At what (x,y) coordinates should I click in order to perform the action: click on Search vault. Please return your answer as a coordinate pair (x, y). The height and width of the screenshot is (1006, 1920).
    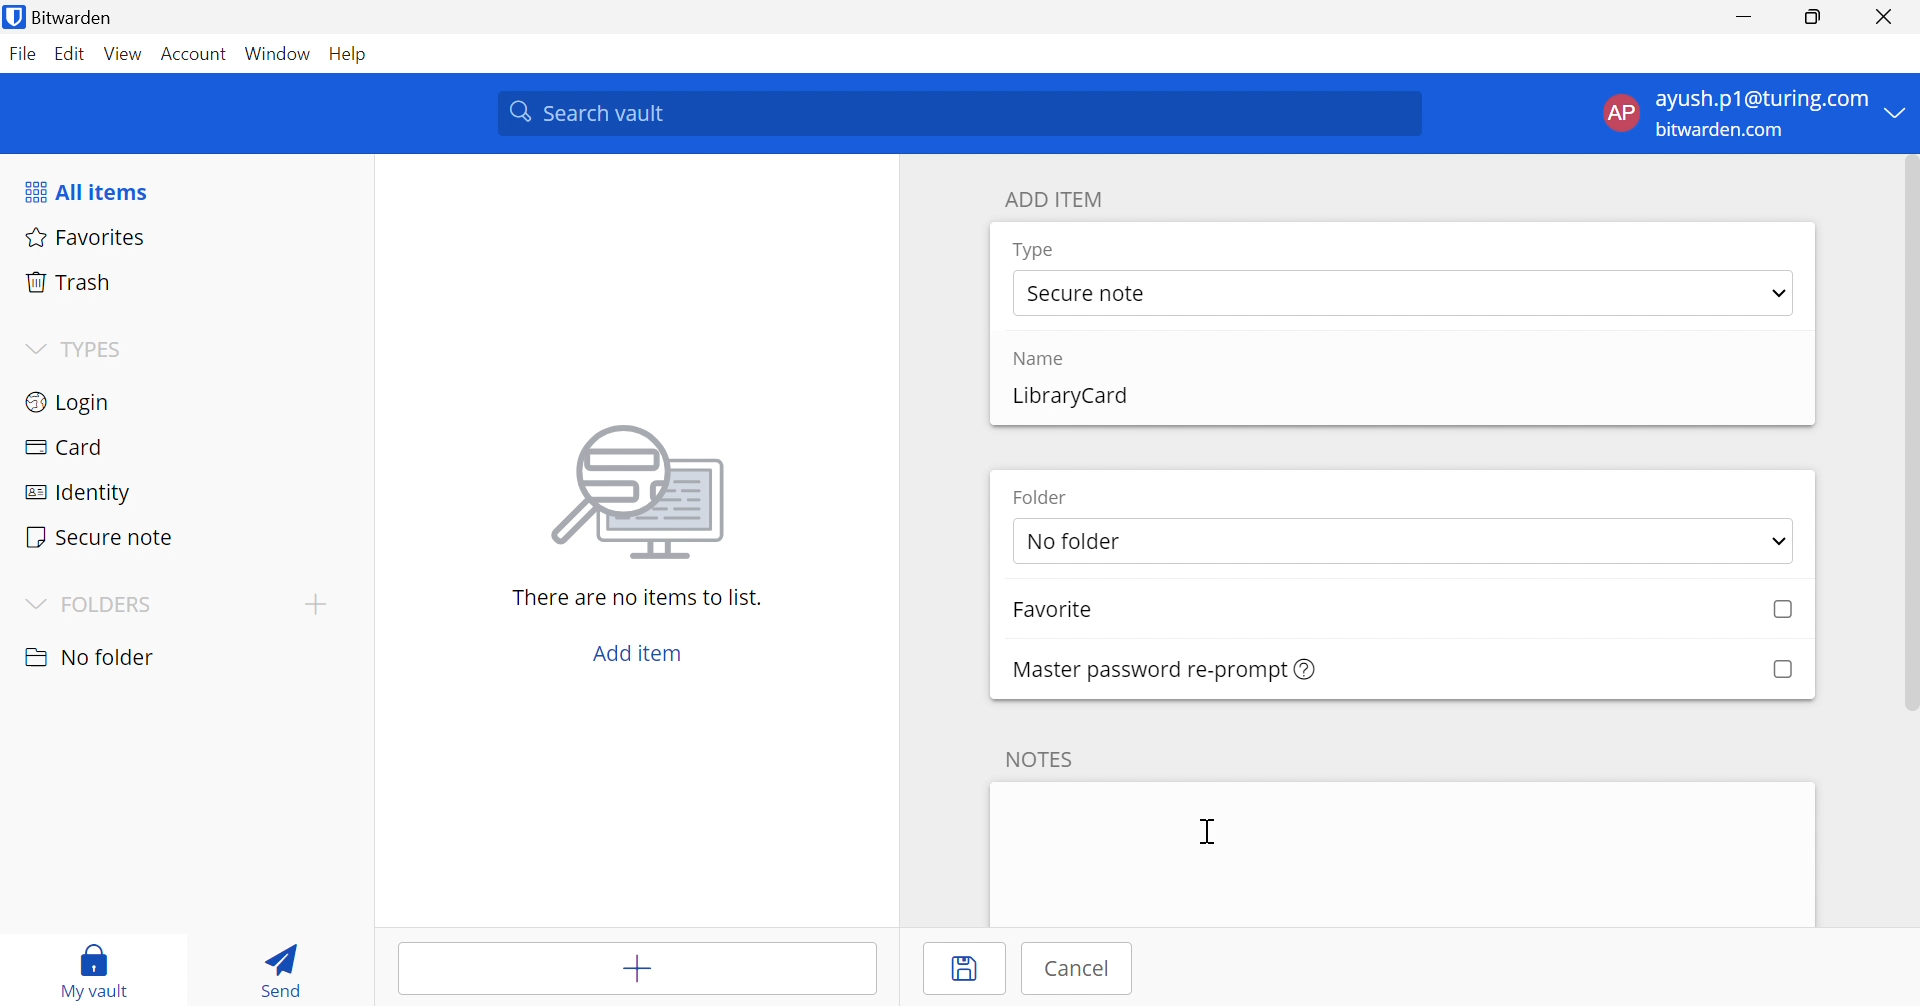
    Looking at the image, I should click on (958, 113).